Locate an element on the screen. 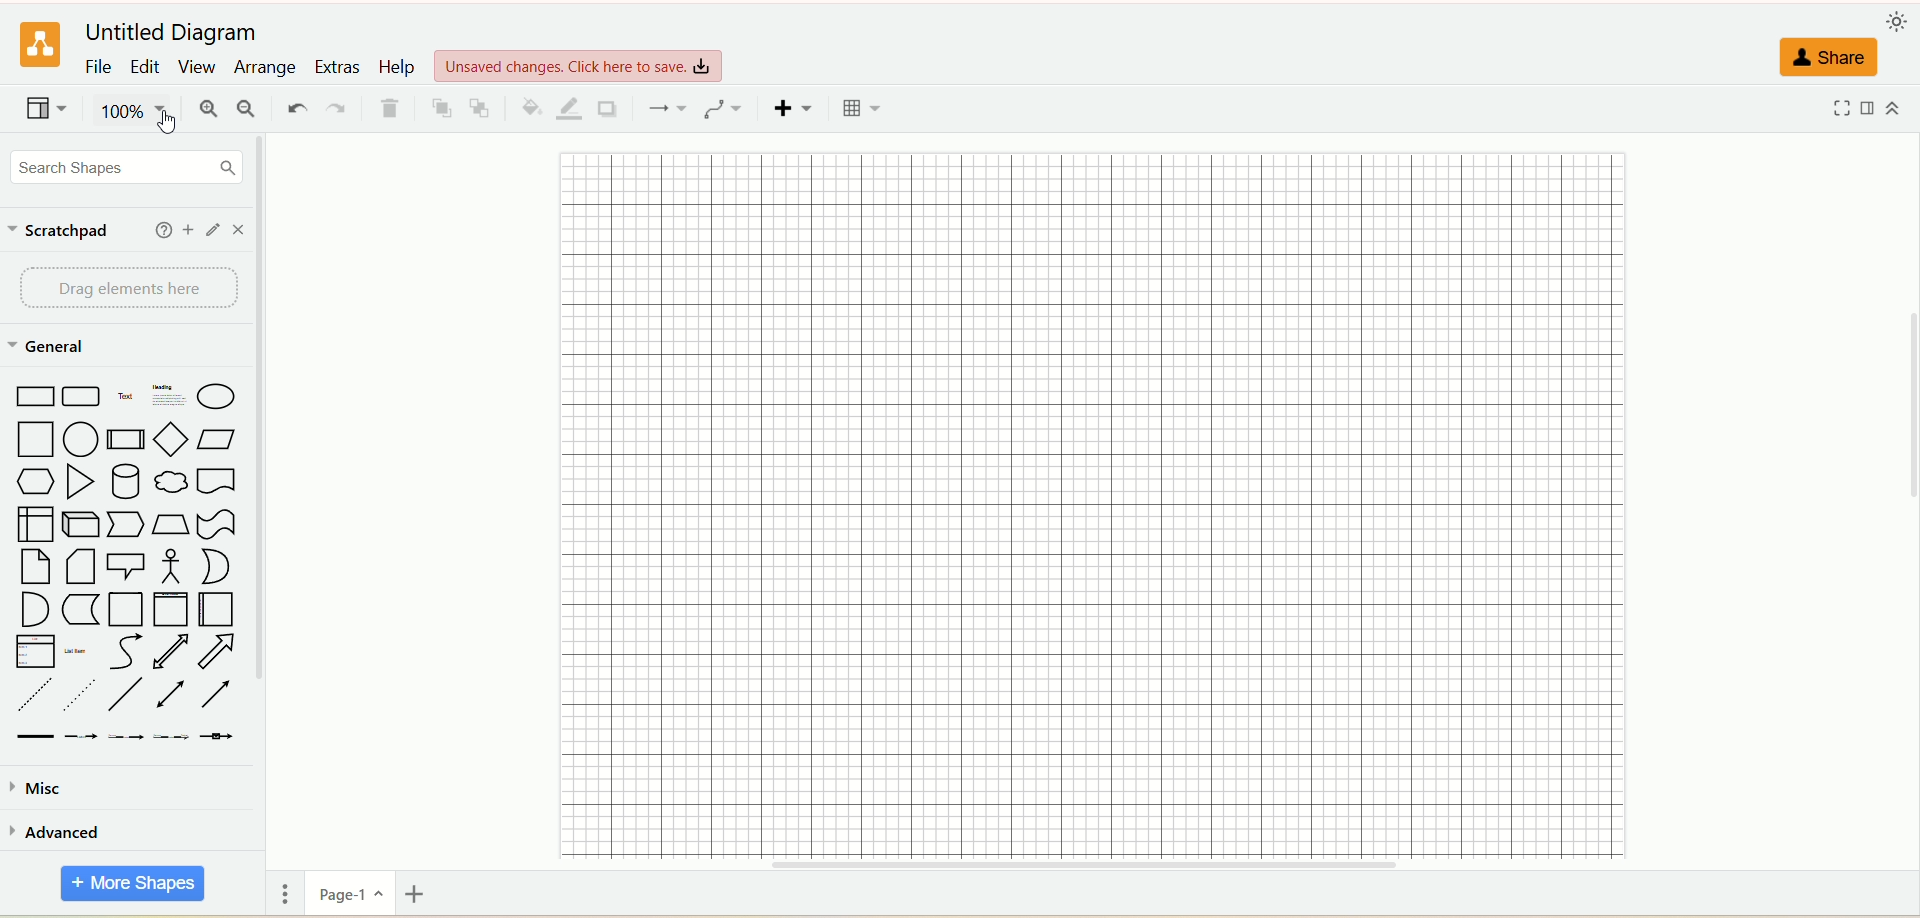  to front is located at coordinates (442, 111).